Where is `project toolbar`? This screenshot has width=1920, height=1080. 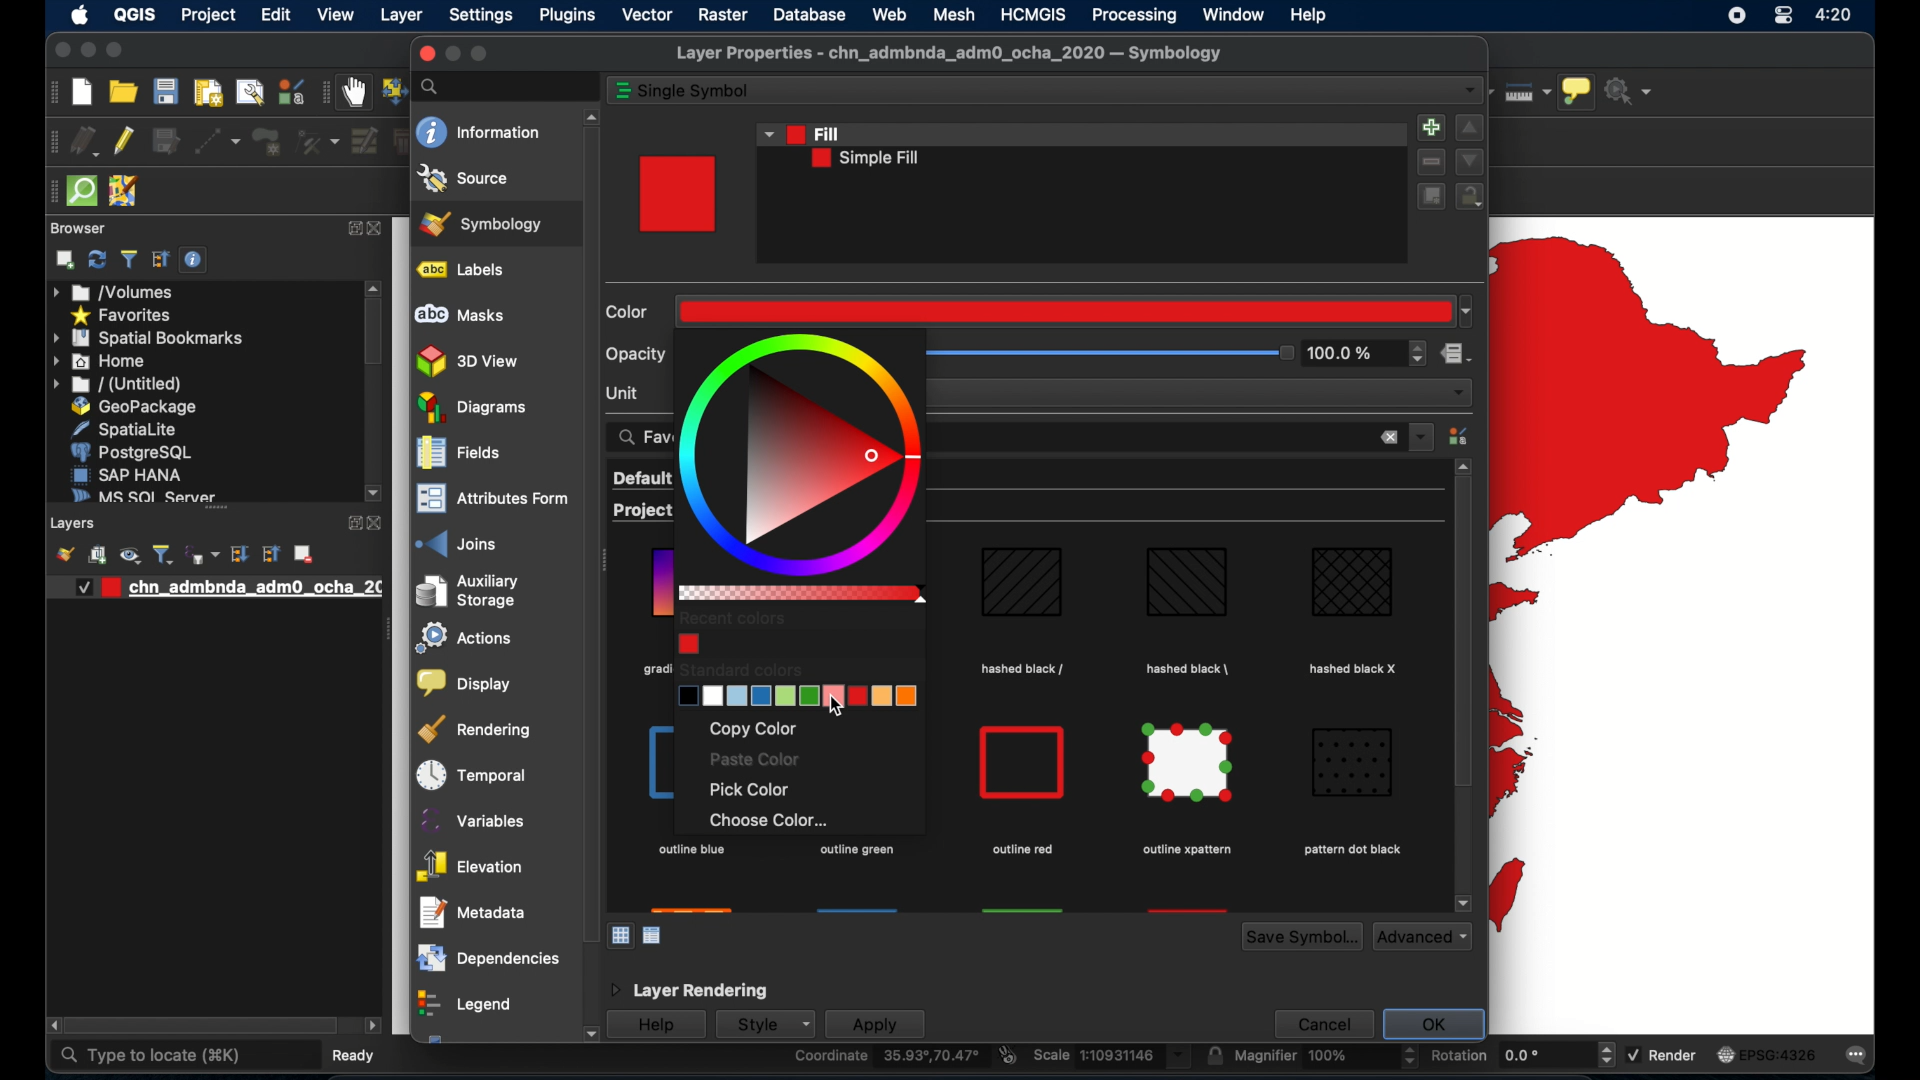 project toolbar is located at coordinates (51, 92).